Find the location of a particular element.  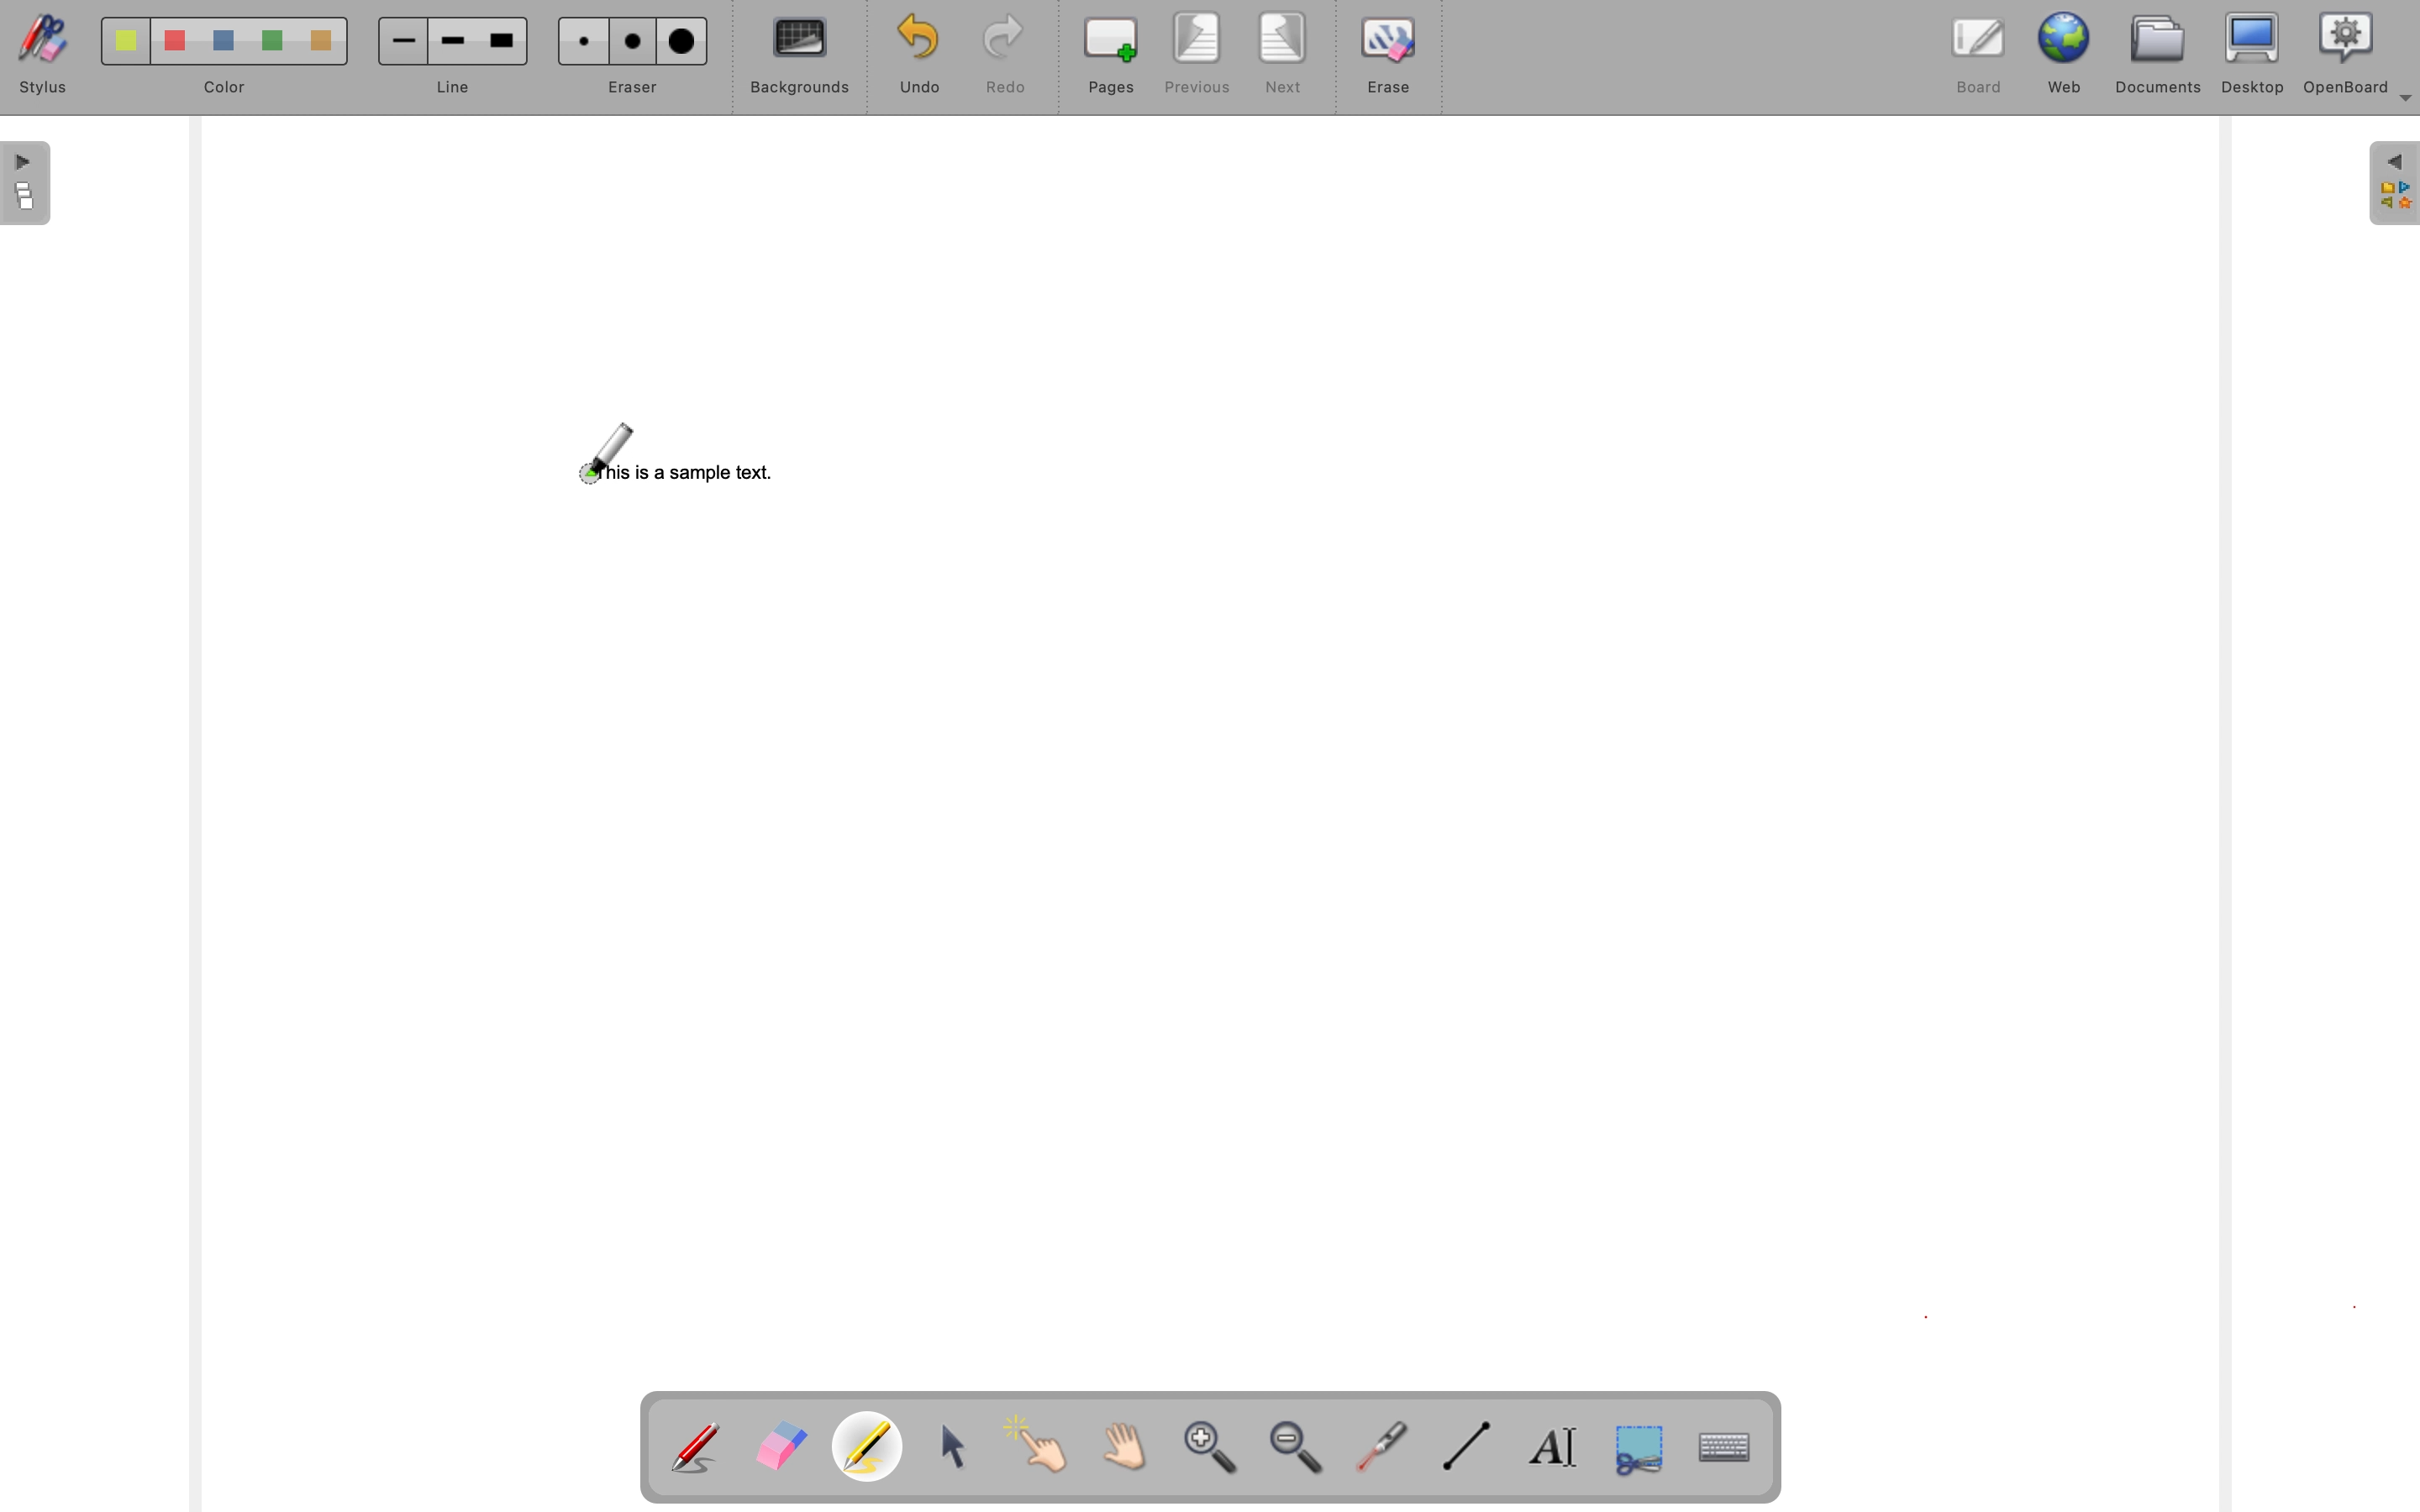

write text is located at coordinates (1554, 1445).